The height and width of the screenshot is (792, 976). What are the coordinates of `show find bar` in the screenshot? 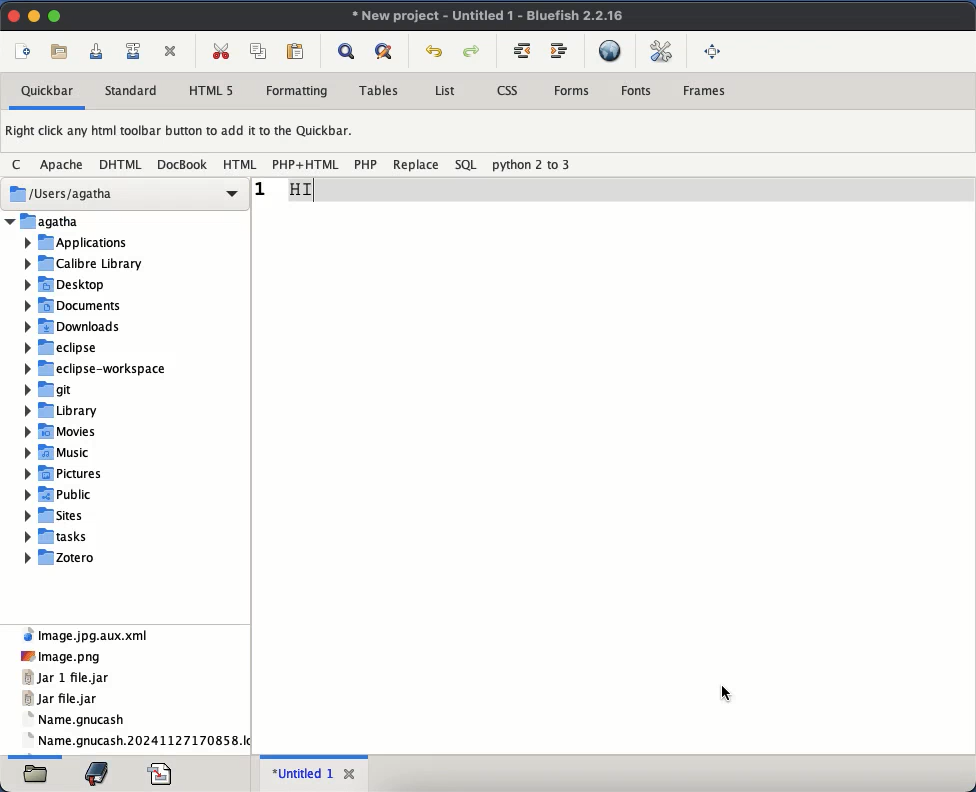 It's located at (349, 51).